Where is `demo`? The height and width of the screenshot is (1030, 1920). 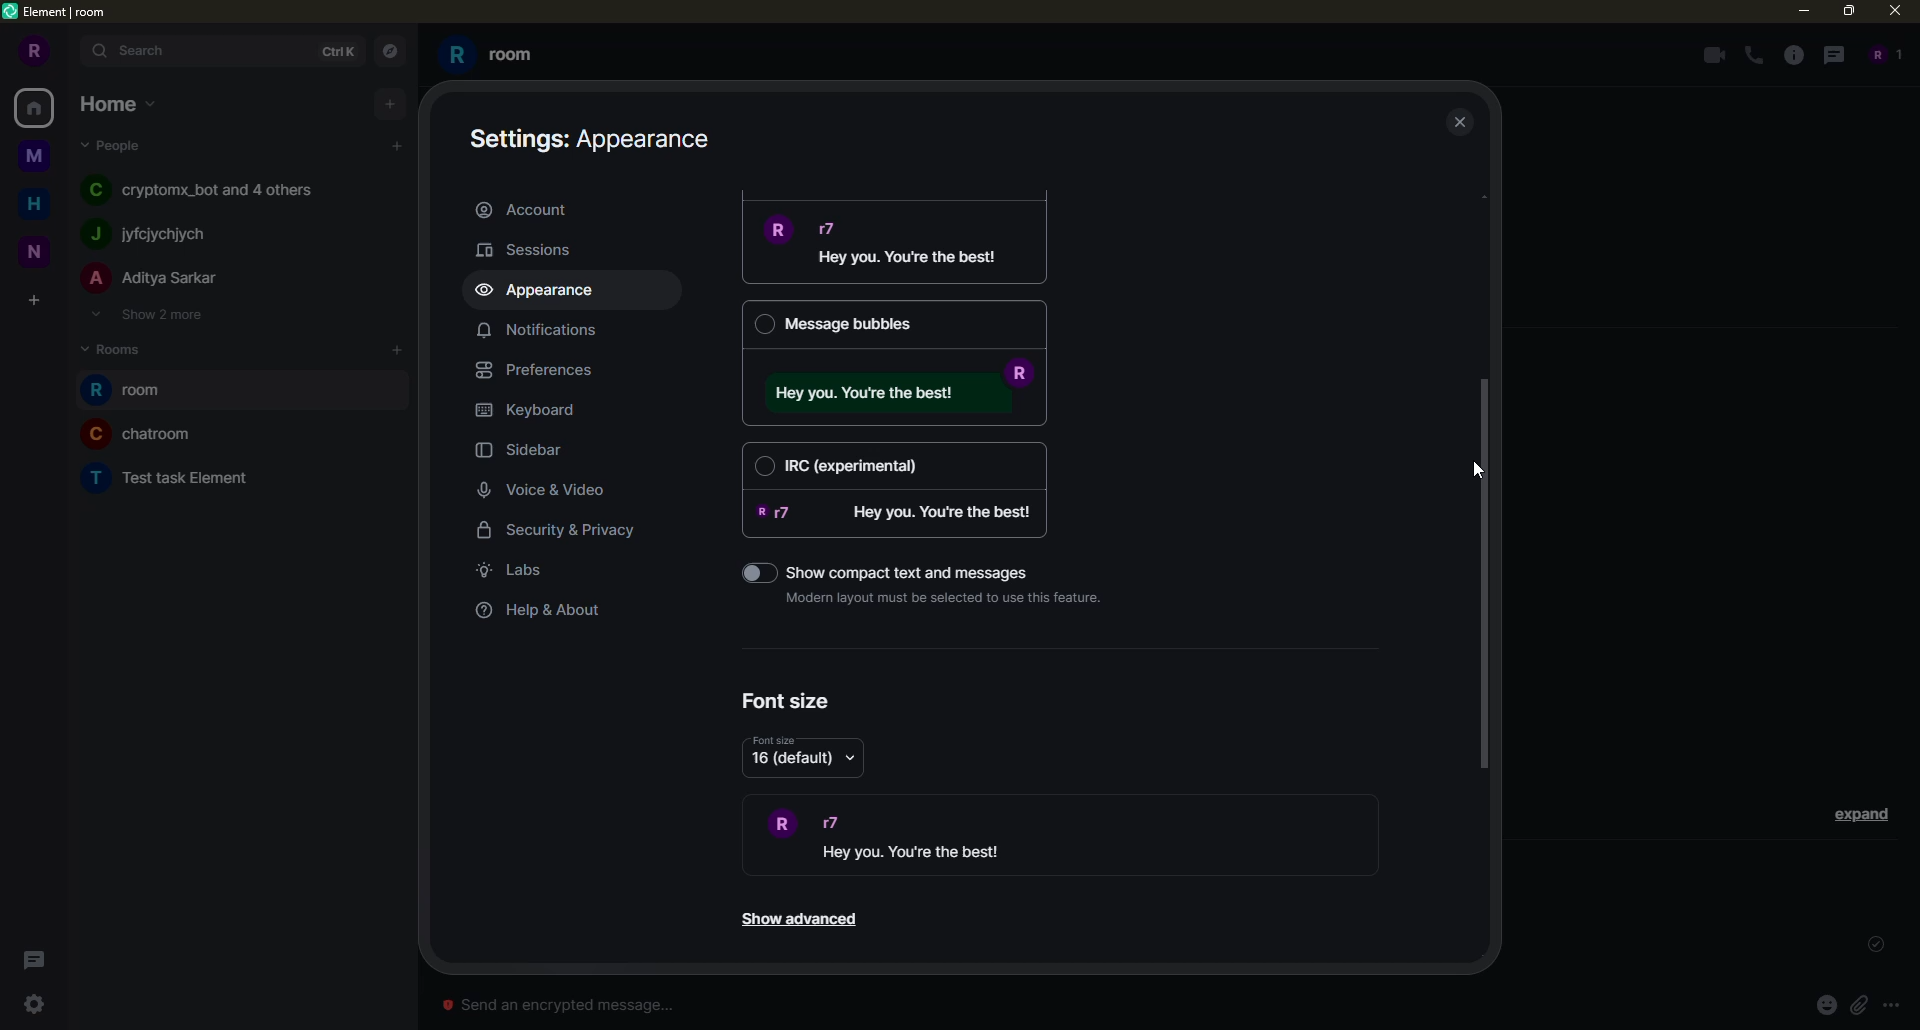
demo is located at coordinates (933, 837).